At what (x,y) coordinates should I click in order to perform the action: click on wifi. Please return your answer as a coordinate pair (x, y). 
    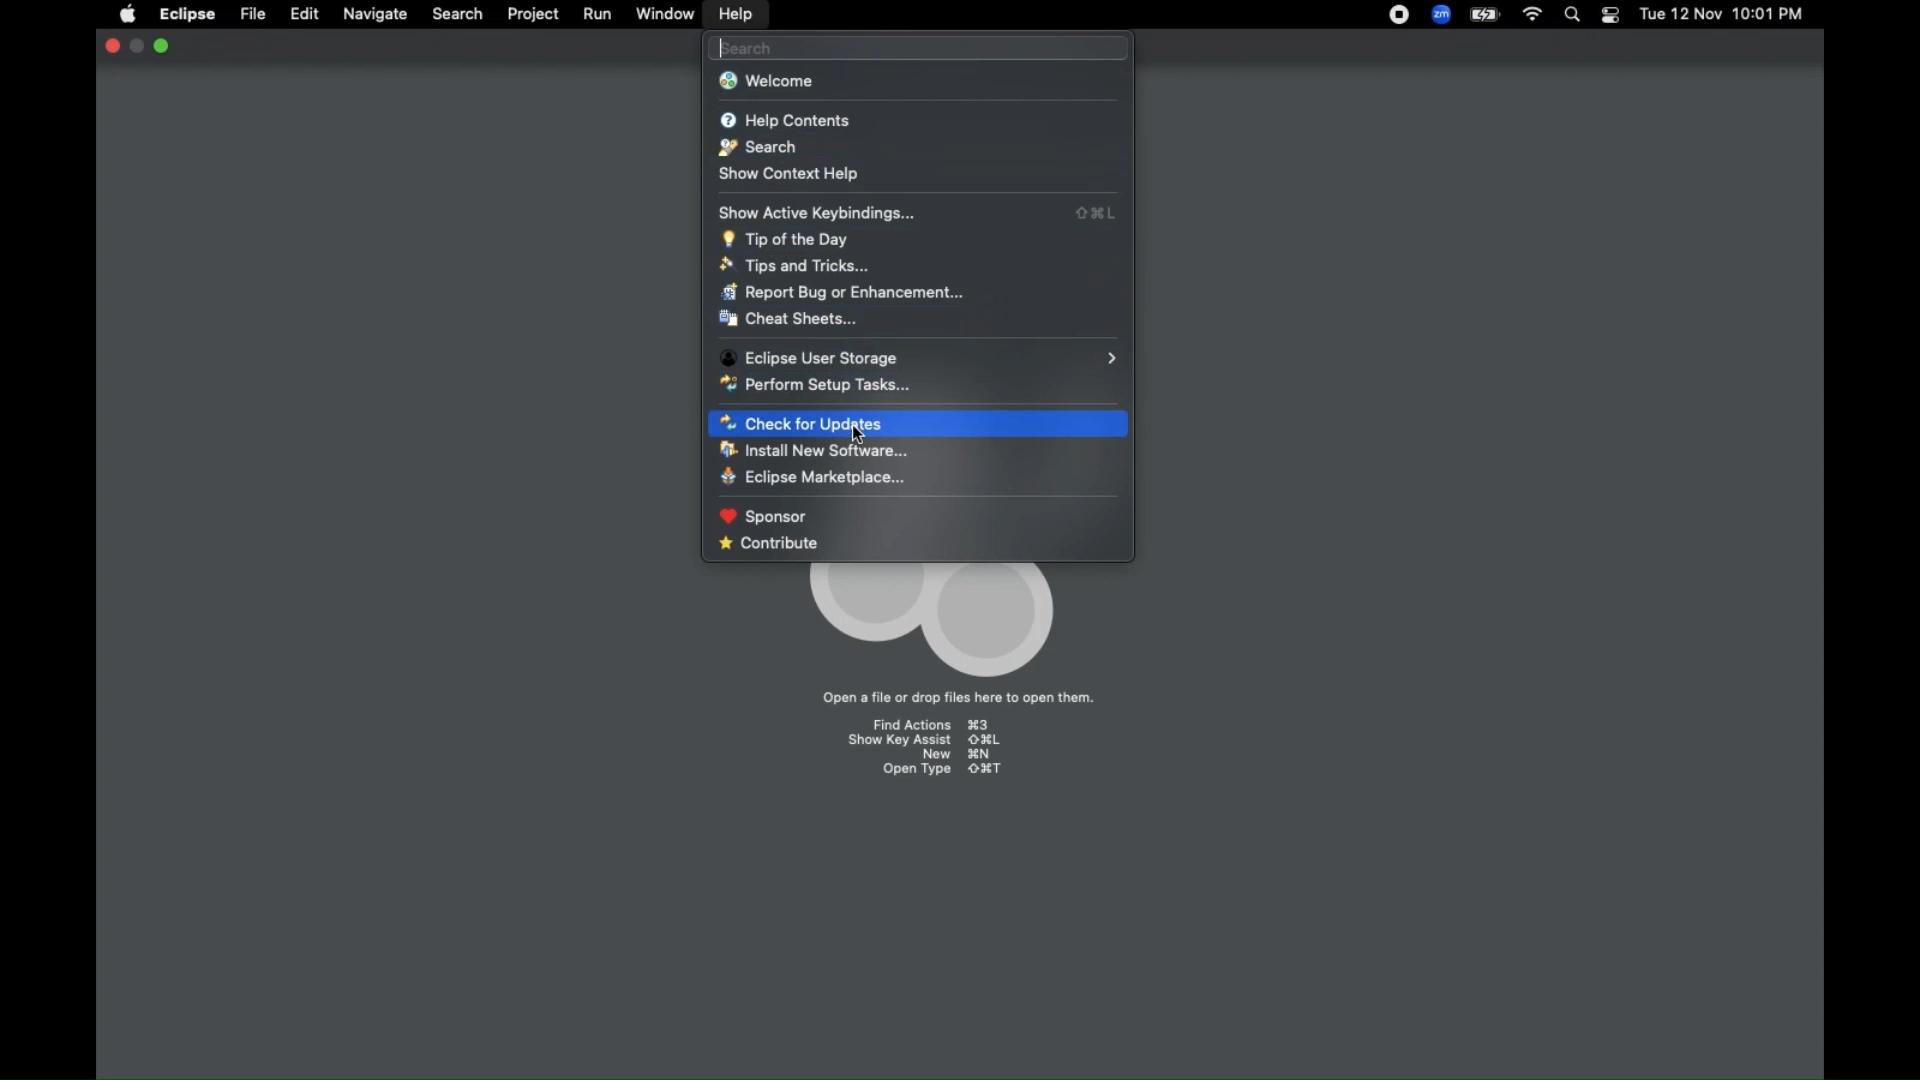
    Looking at the image, I should click on (1530, 15).